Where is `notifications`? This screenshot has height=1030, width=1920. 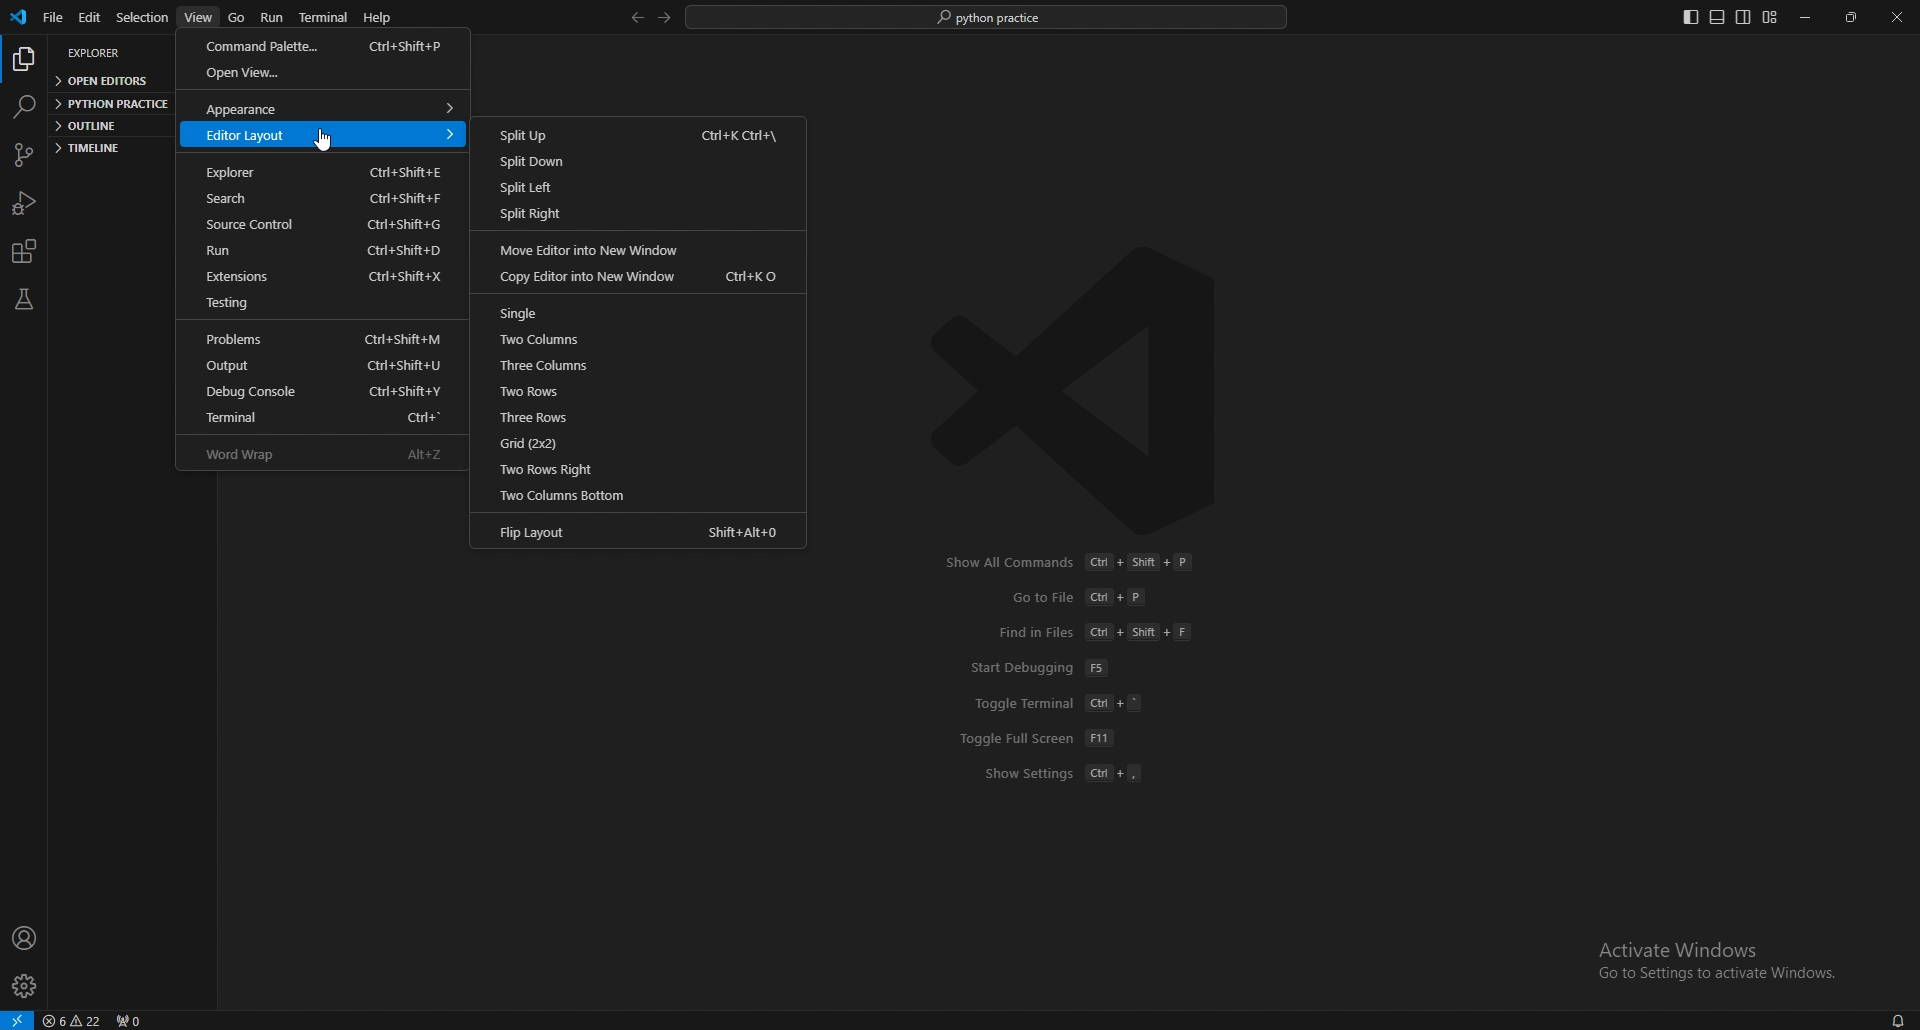 notifications is located at coordinates (1895, 1020).